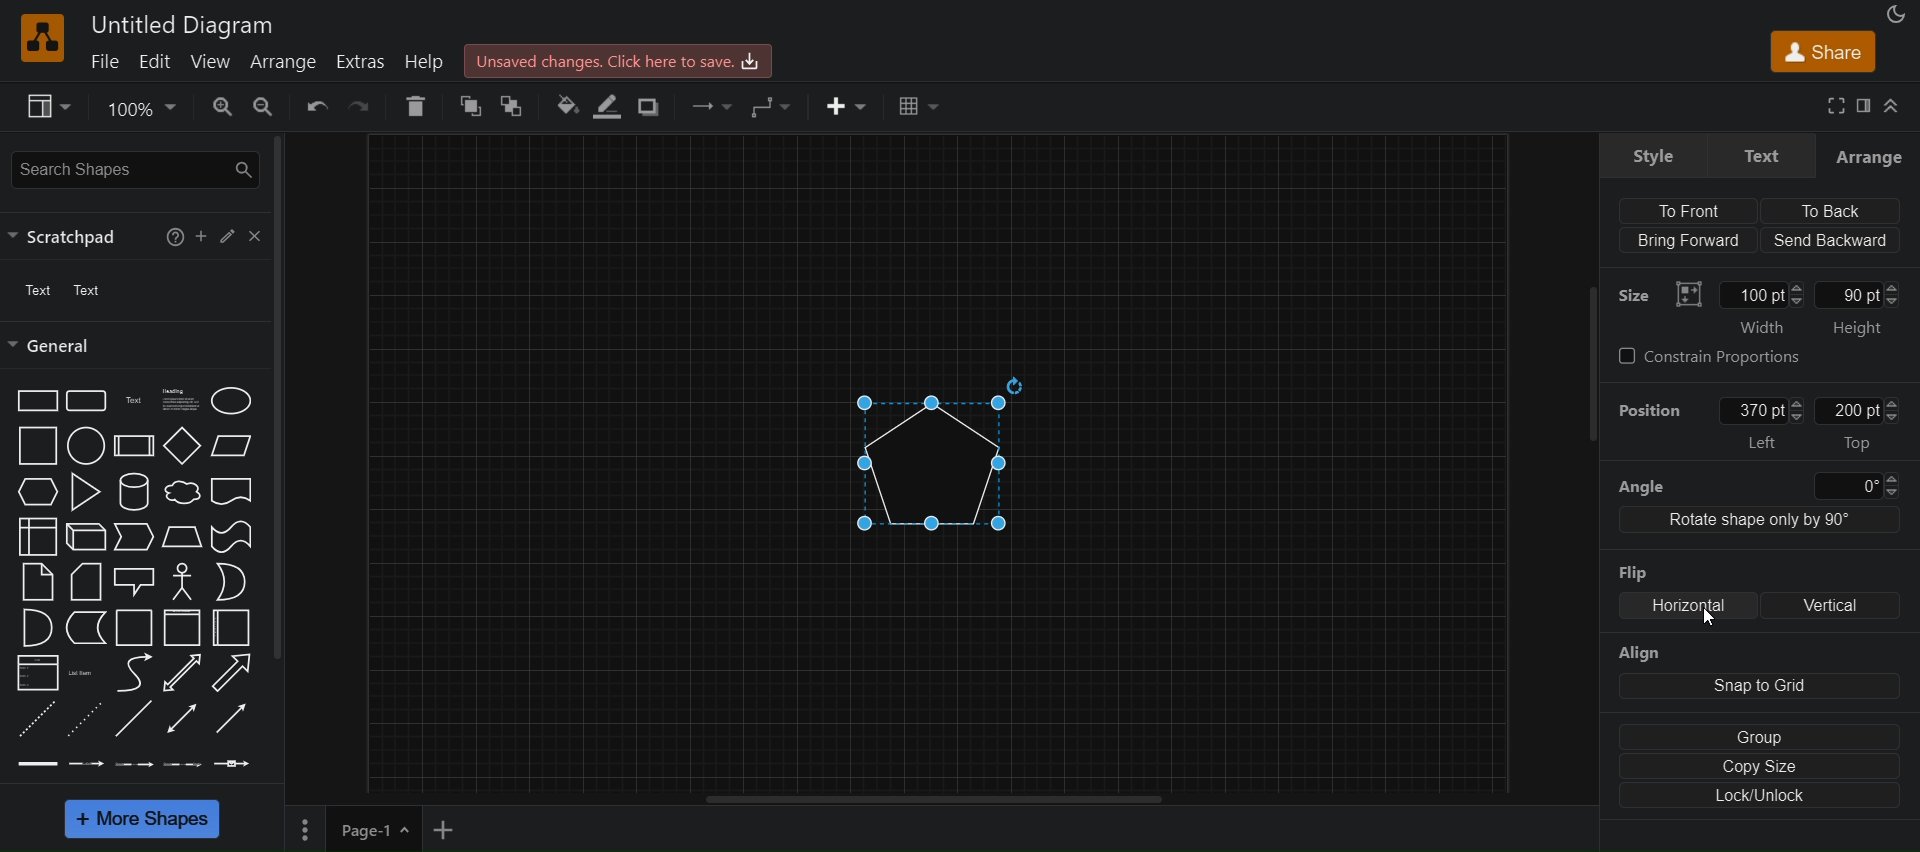 This screenshot has width=1920, height=852. What do you see at coordinates (1761, 327) in the screenshot?
I see `Width` at bounding box center [1761, 327].